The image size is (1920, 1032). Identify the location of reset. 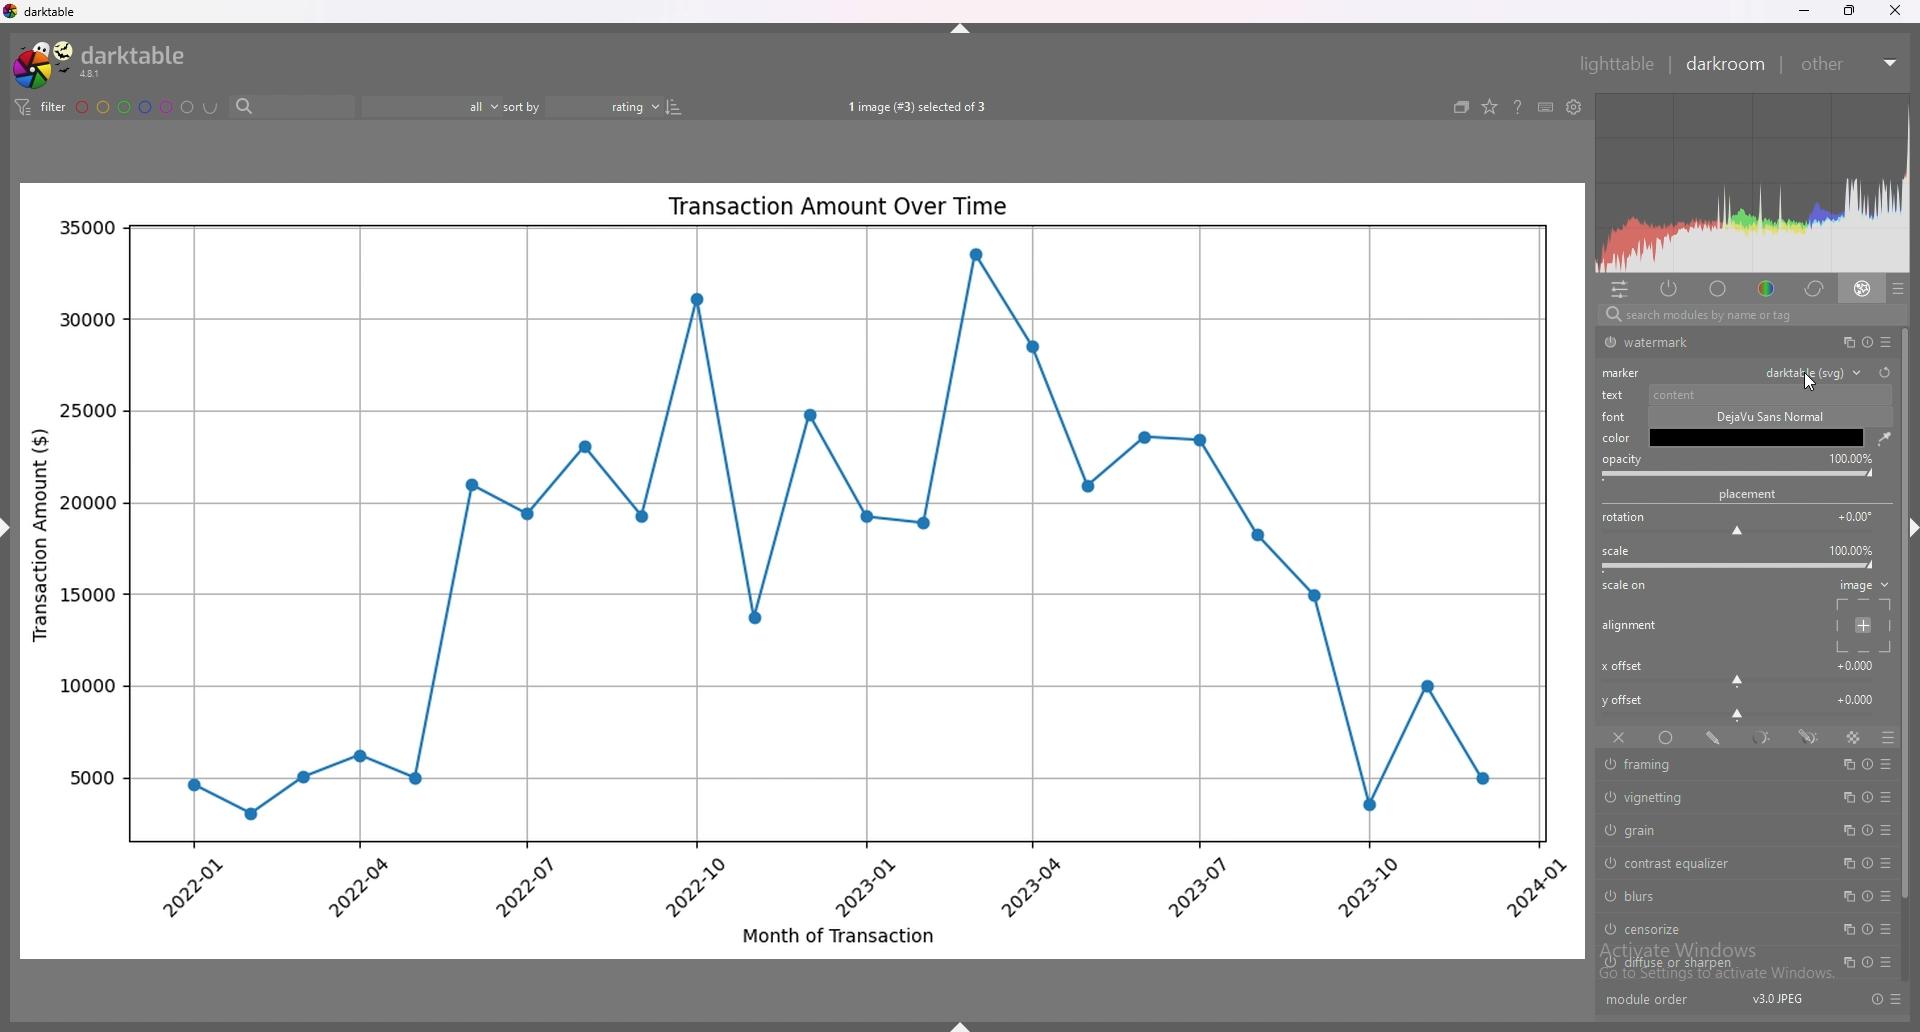
(1868, 764).